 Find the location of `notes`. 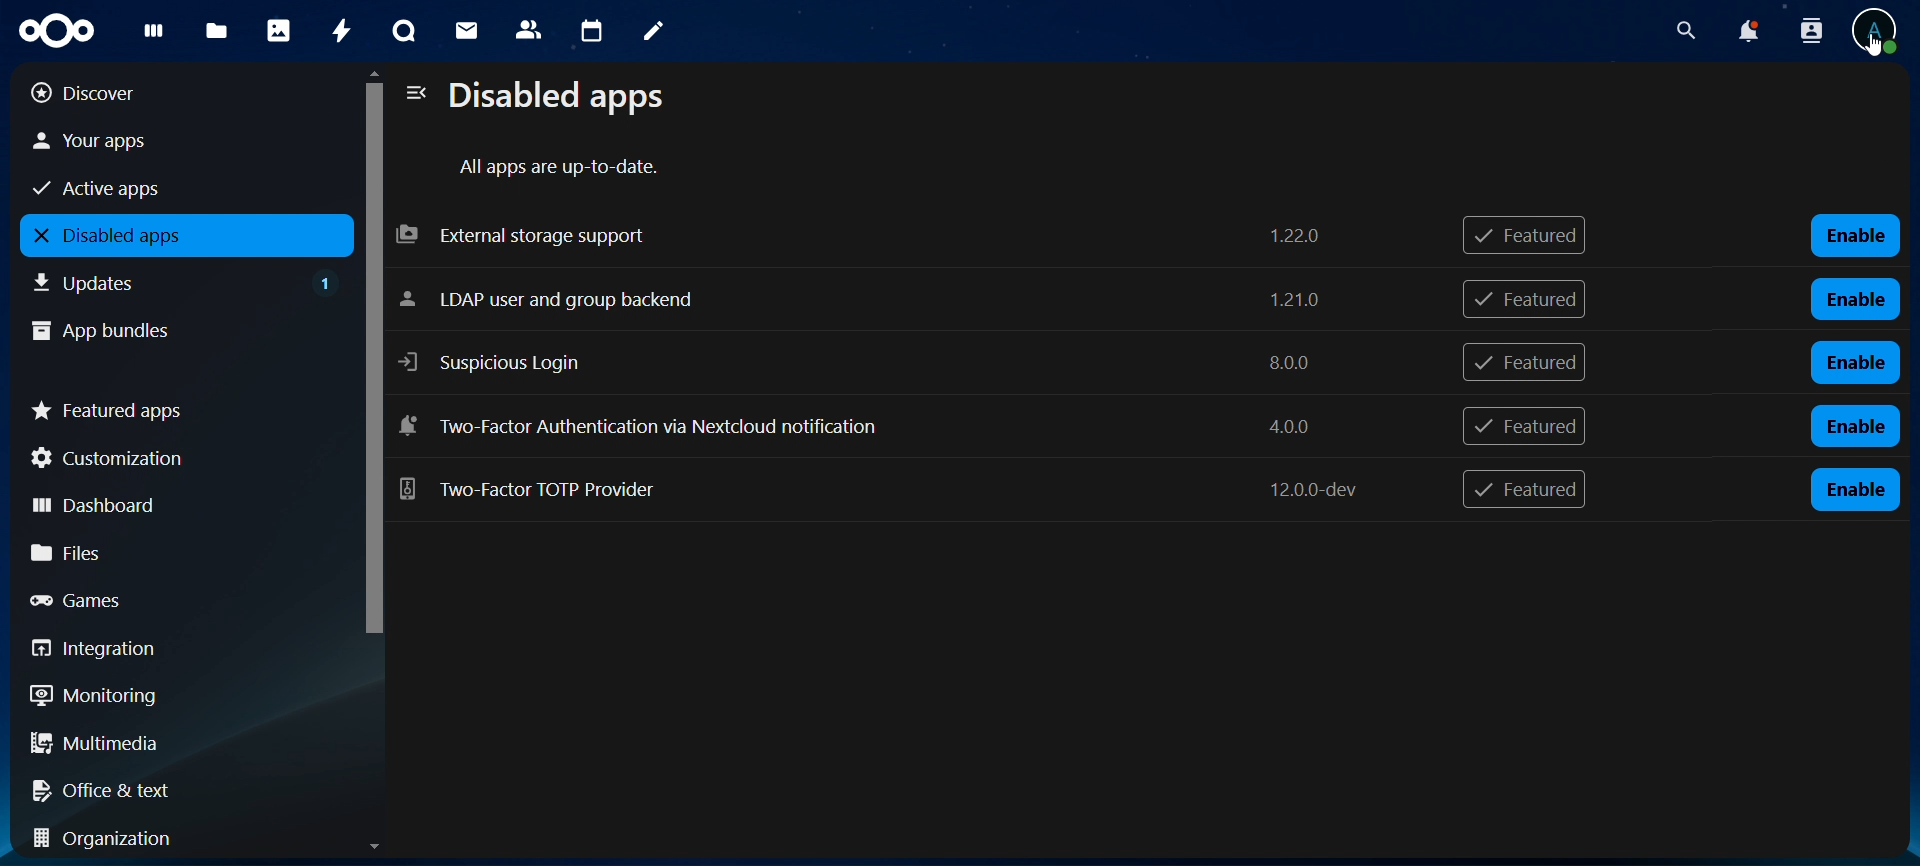

notes is located at coordinates (648, 28).